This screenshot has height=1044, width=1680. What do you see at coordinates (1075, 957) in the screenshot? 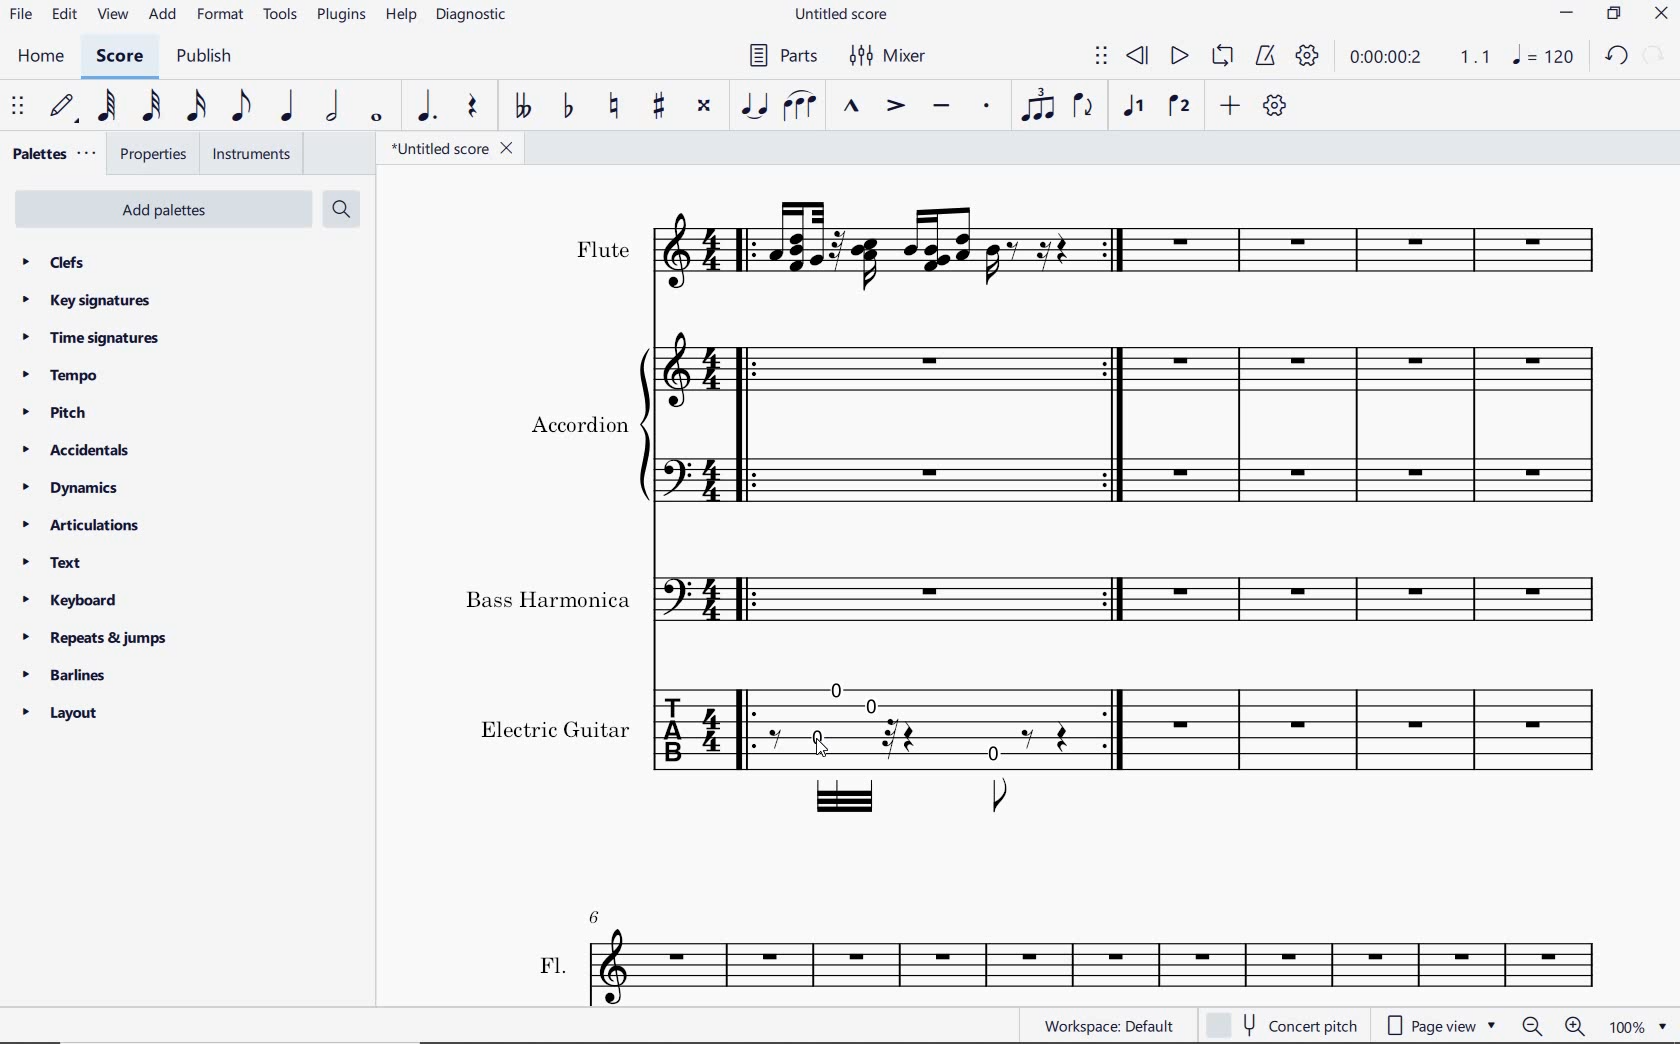
I see `FL` at bounding box center [1075, 957].